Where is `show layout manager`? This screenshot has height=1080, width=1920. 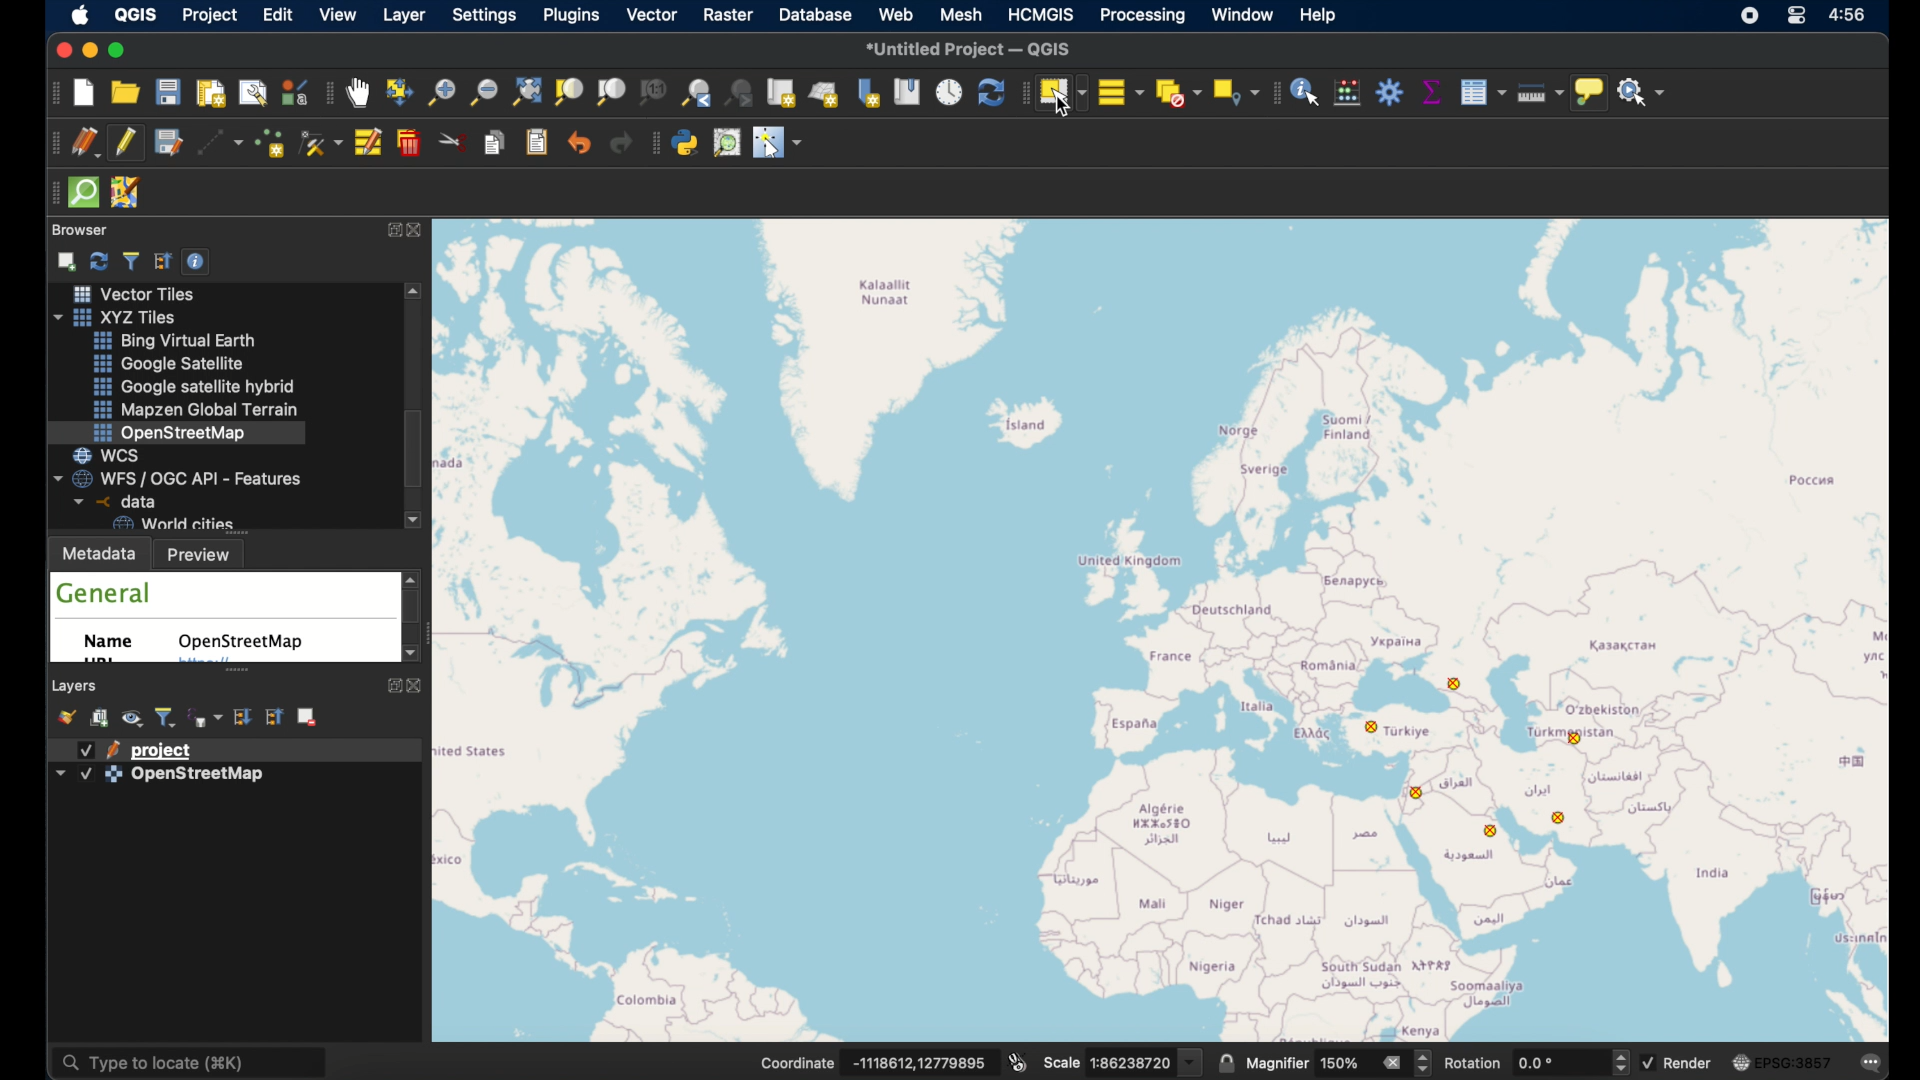 show layout manager is located at coordinates (255, 95).